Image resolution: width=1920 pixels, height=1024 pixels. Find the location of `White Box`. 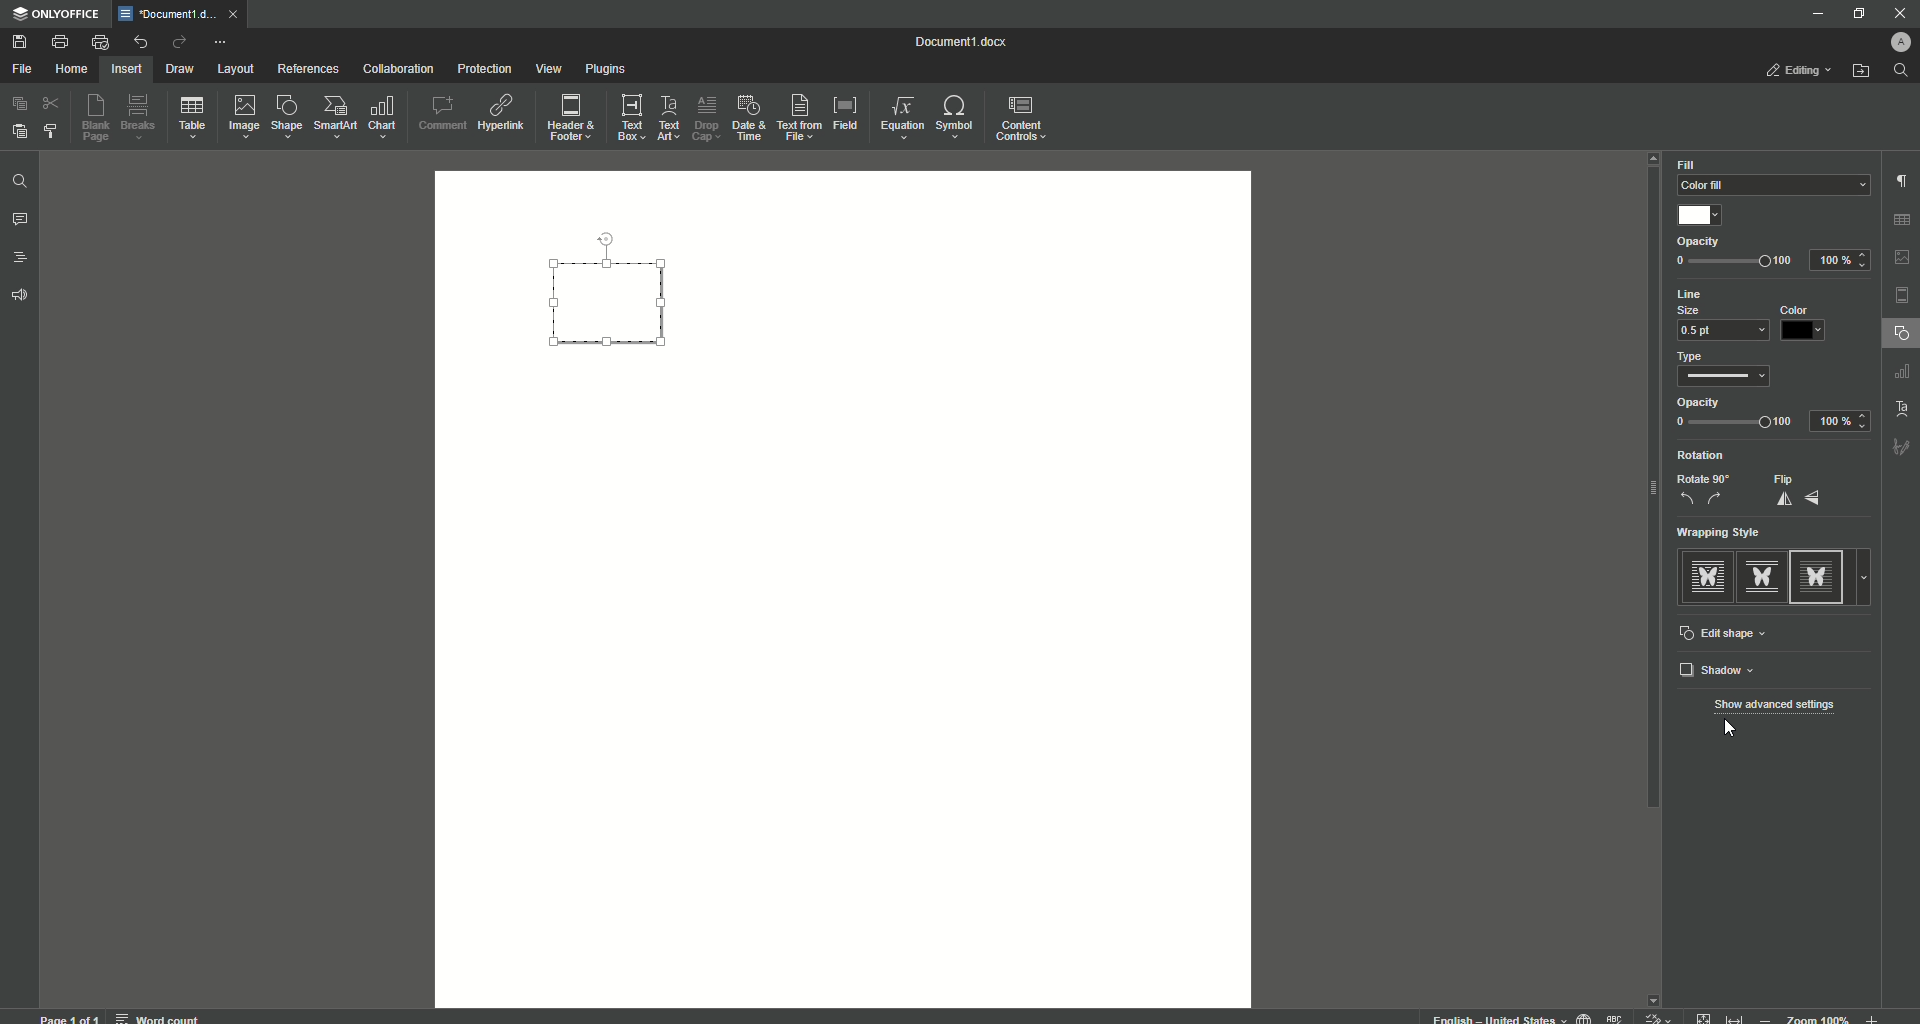

White Box is located at coordinates (1702, 215).